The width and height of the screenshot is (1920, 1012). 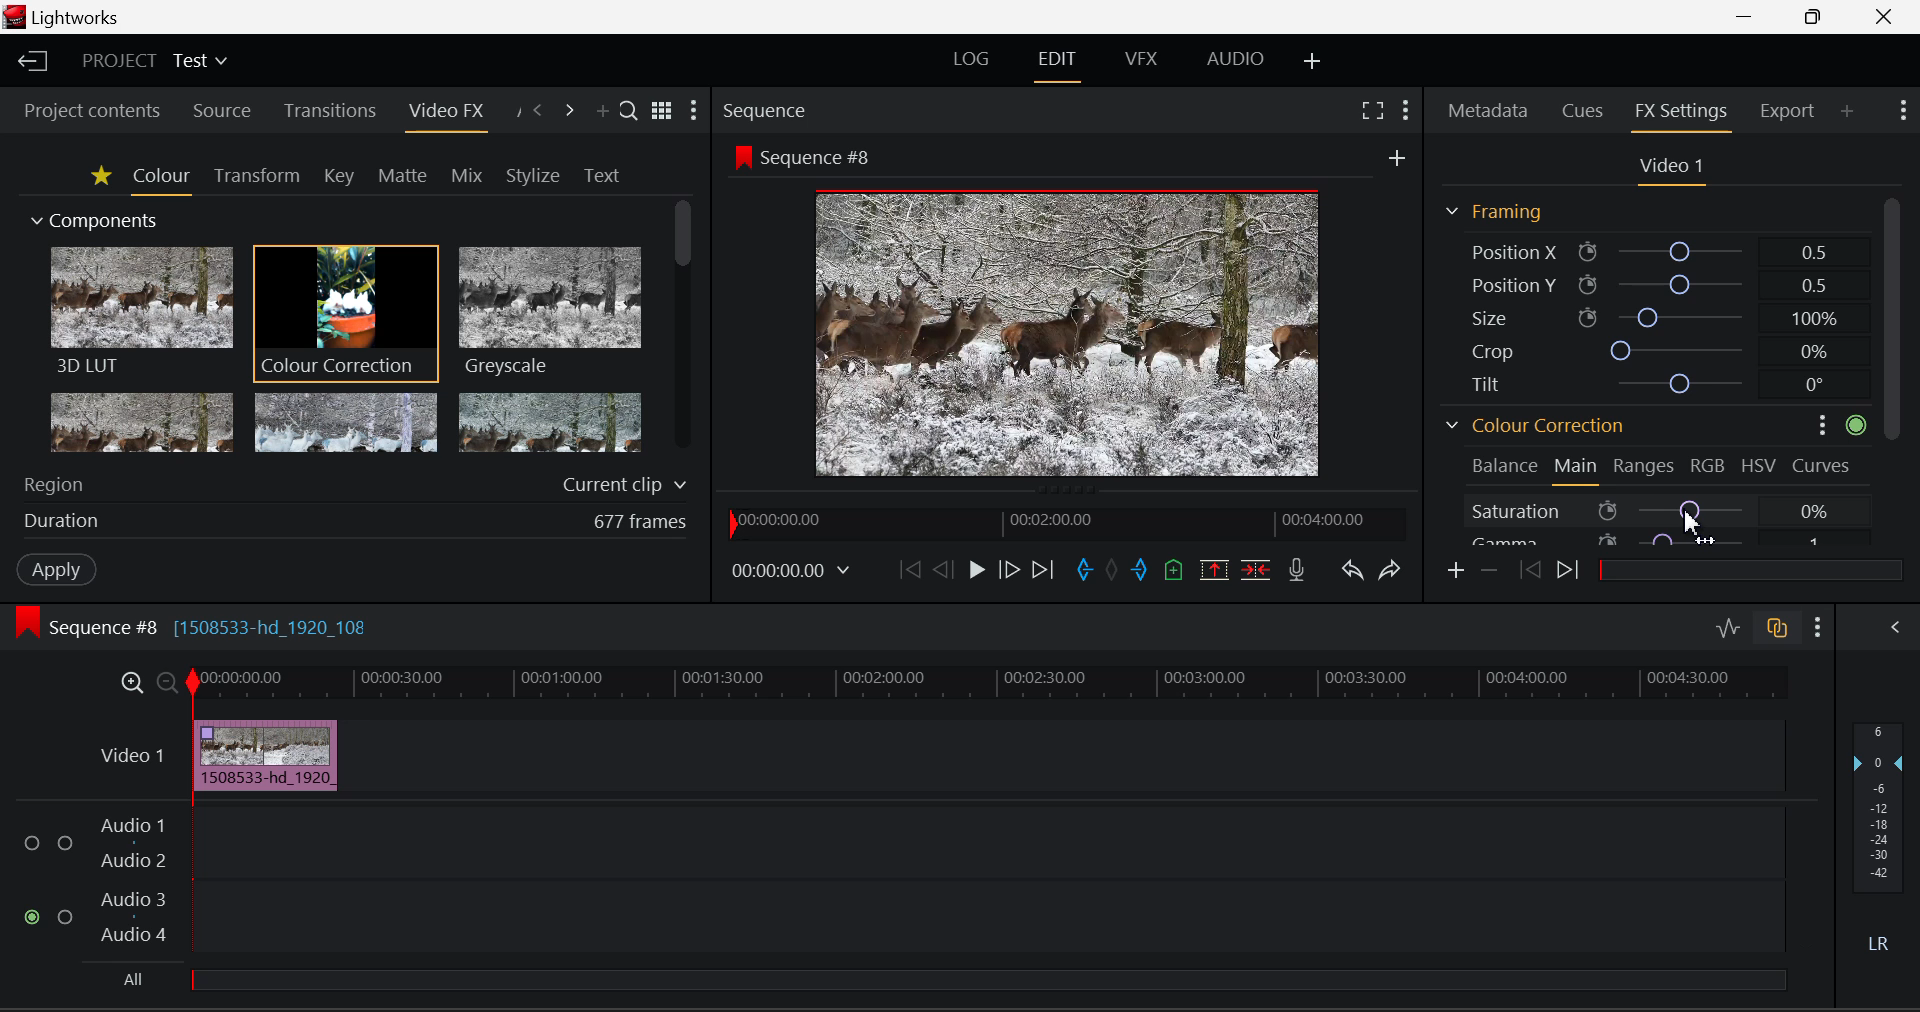 I want to click on Curves, so click(x=1823, y=463).